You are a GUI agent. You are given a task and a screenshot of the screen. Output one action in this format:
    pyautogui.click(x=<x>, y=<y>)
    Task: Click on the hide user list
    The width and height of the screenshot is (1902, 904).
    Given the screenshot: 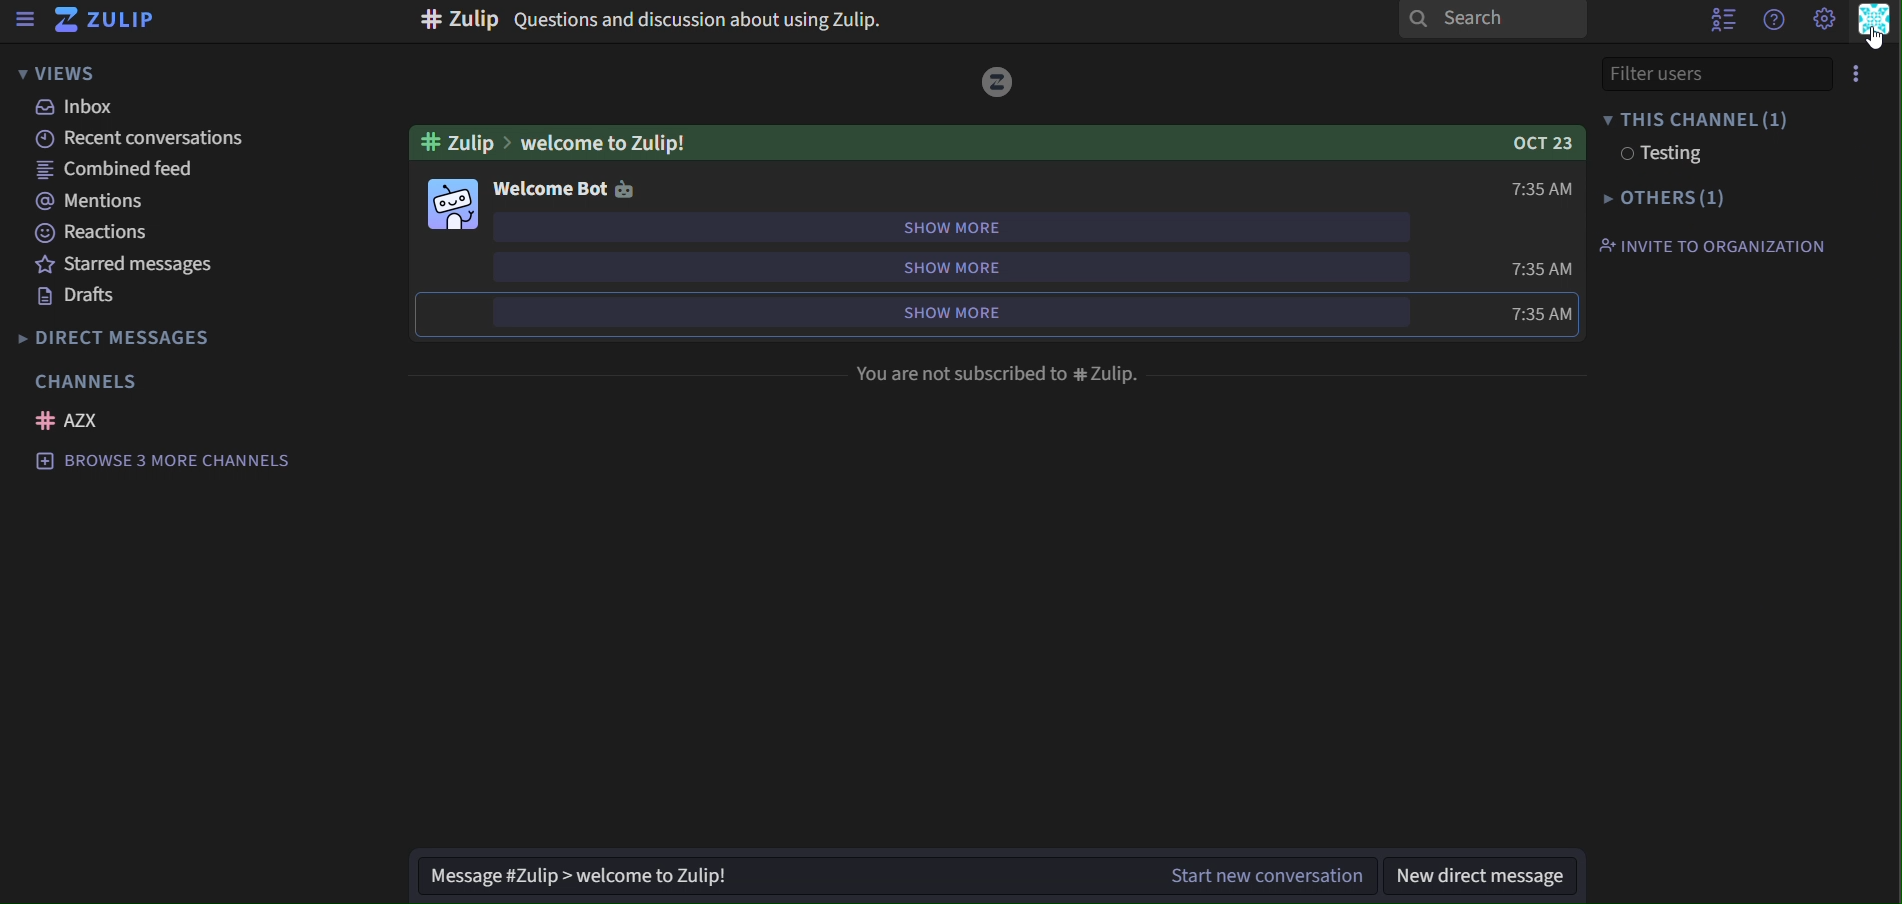 What is the action you would take?
    pyautogui.click(x=1717, y=21)
    